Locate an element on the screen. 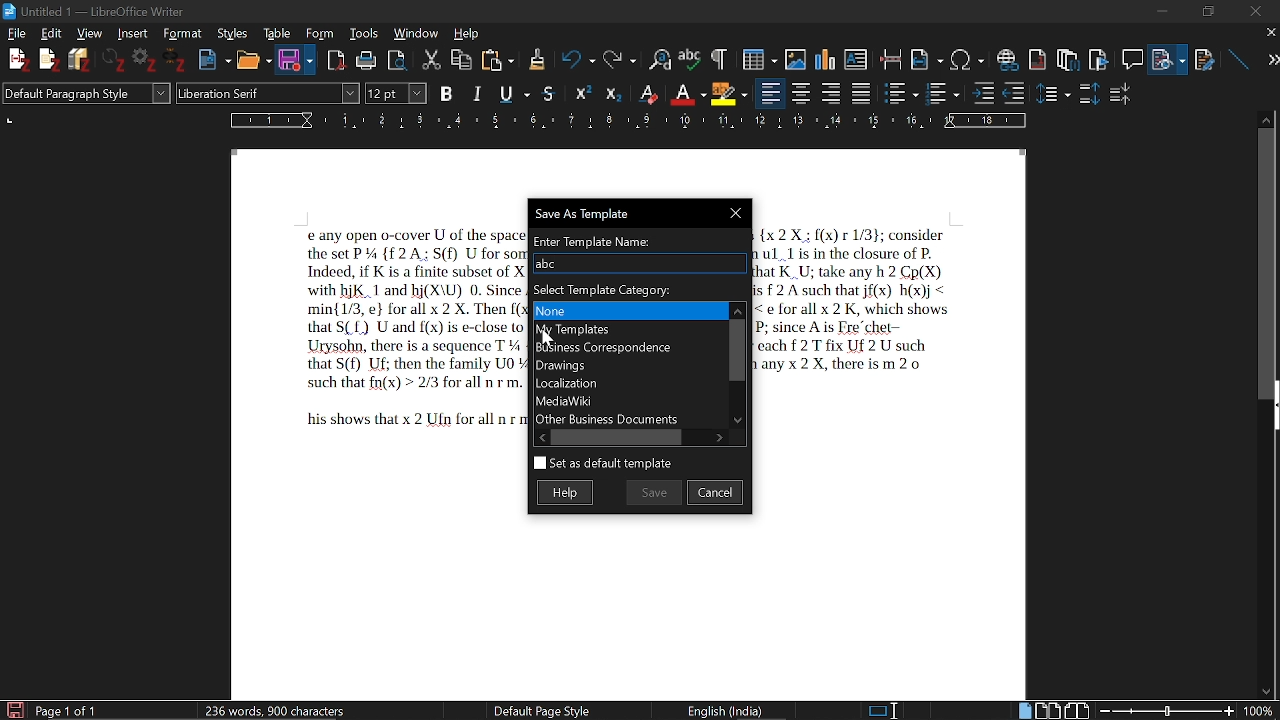 The height and width of the screenshot is (720, 1280). Find and replace  is located at coordinates (657, 58).